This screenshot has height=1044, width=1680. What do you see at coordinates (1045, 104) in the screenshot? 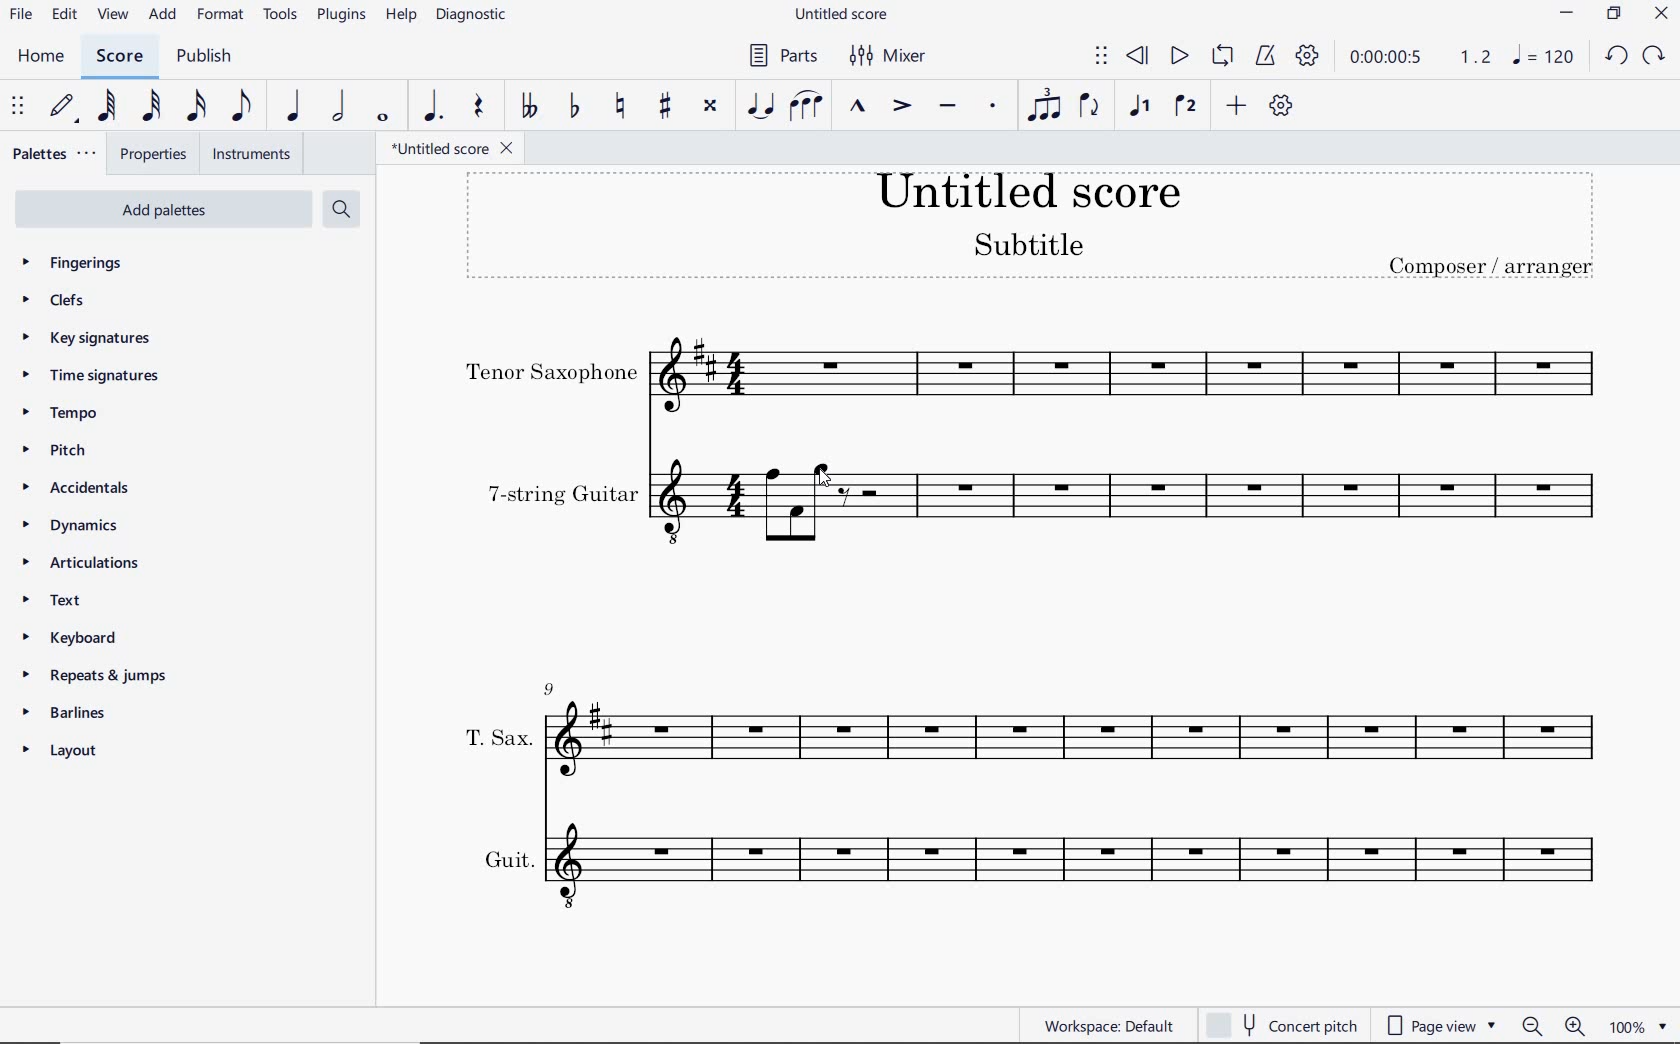
I see `TUPLET` at bounding box center [1045, 104].